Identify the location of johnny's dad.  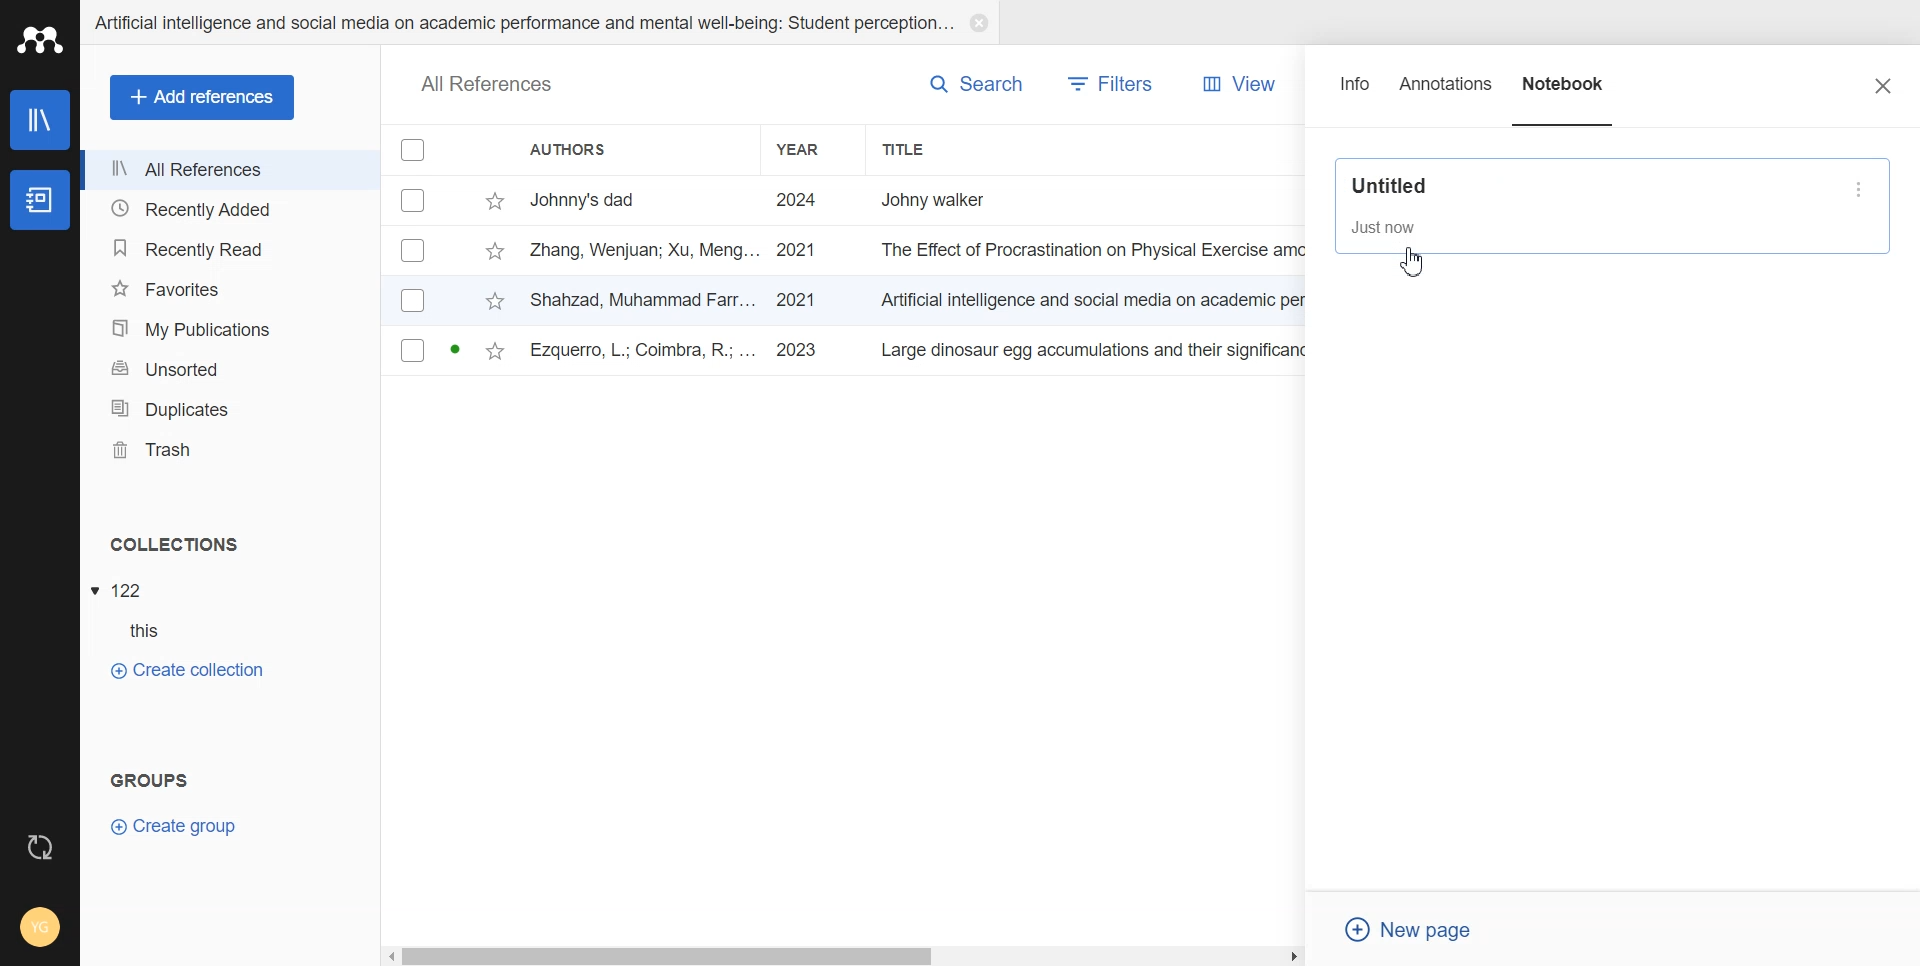
(645, 198).